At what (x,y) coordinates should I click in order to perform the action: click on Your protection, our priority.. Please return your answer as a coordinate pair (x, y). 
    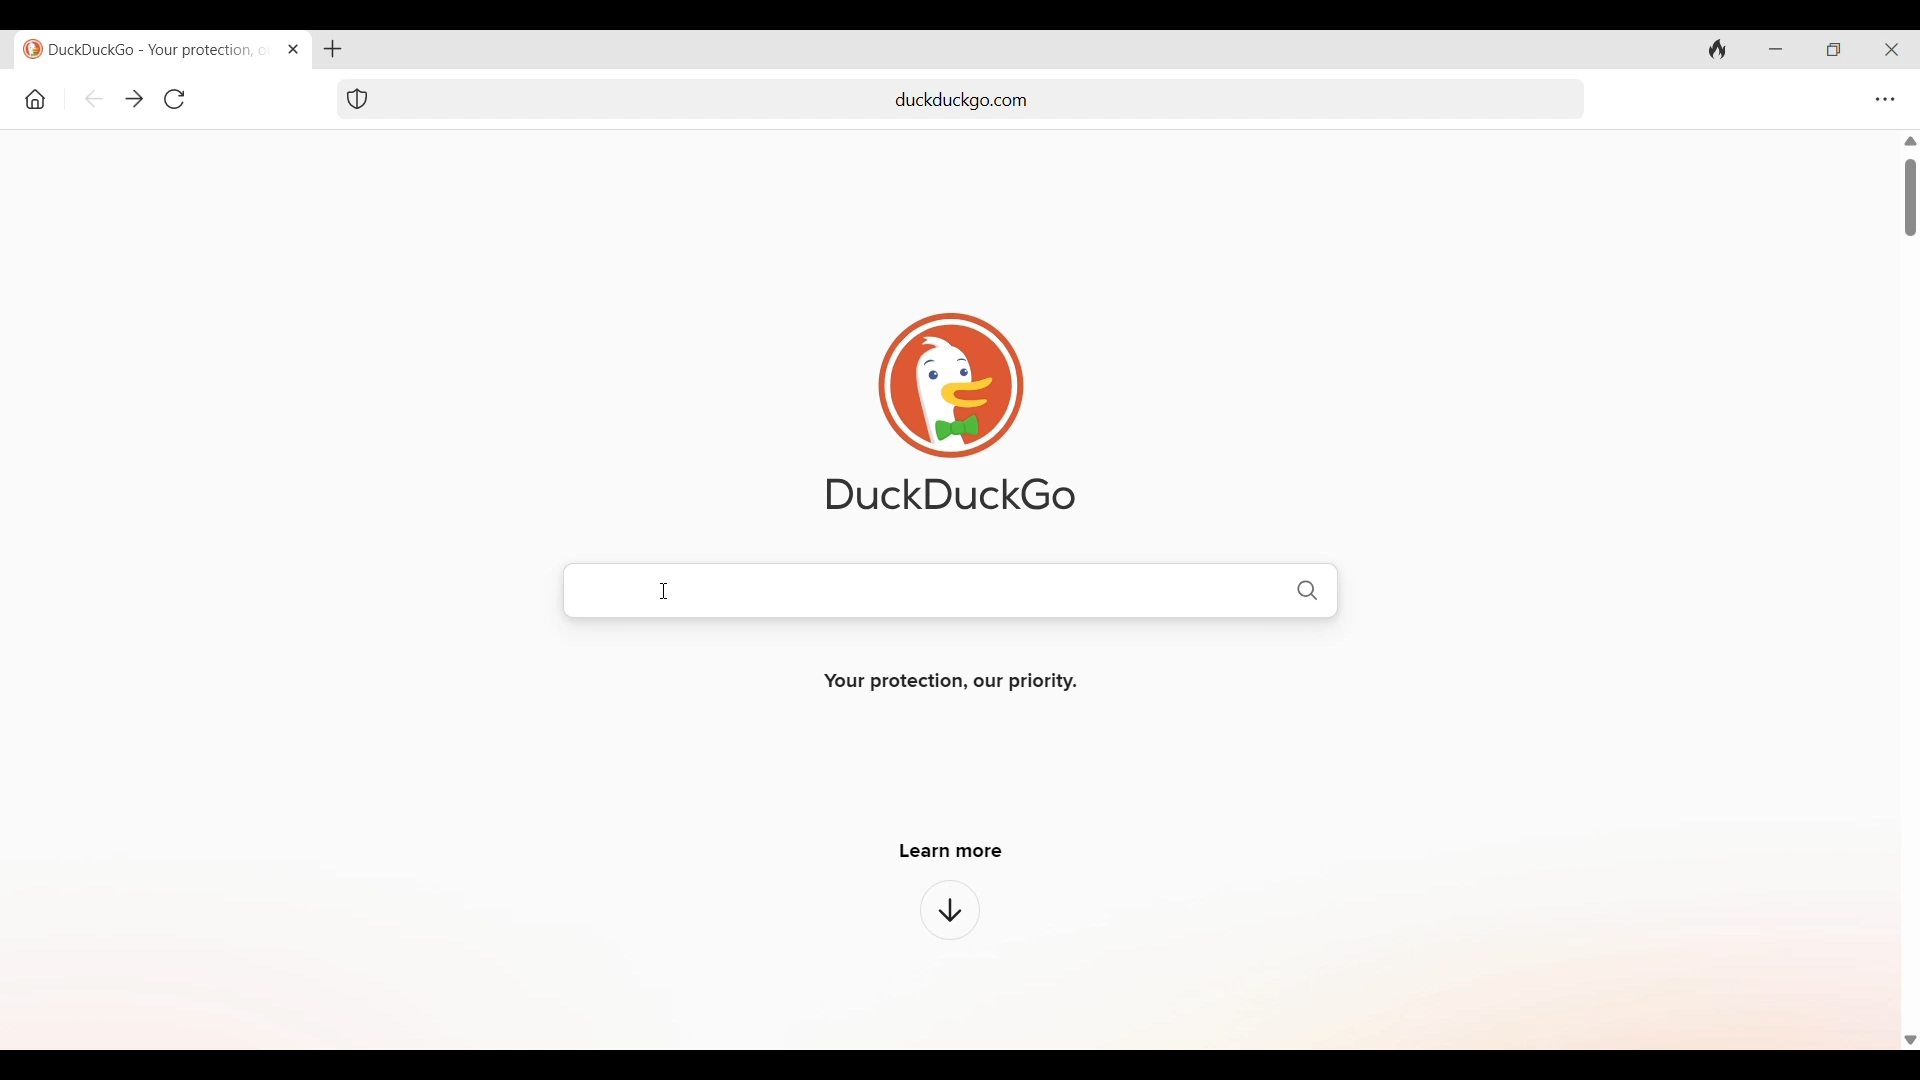
    Looking at the image, I should click on (948, 682).